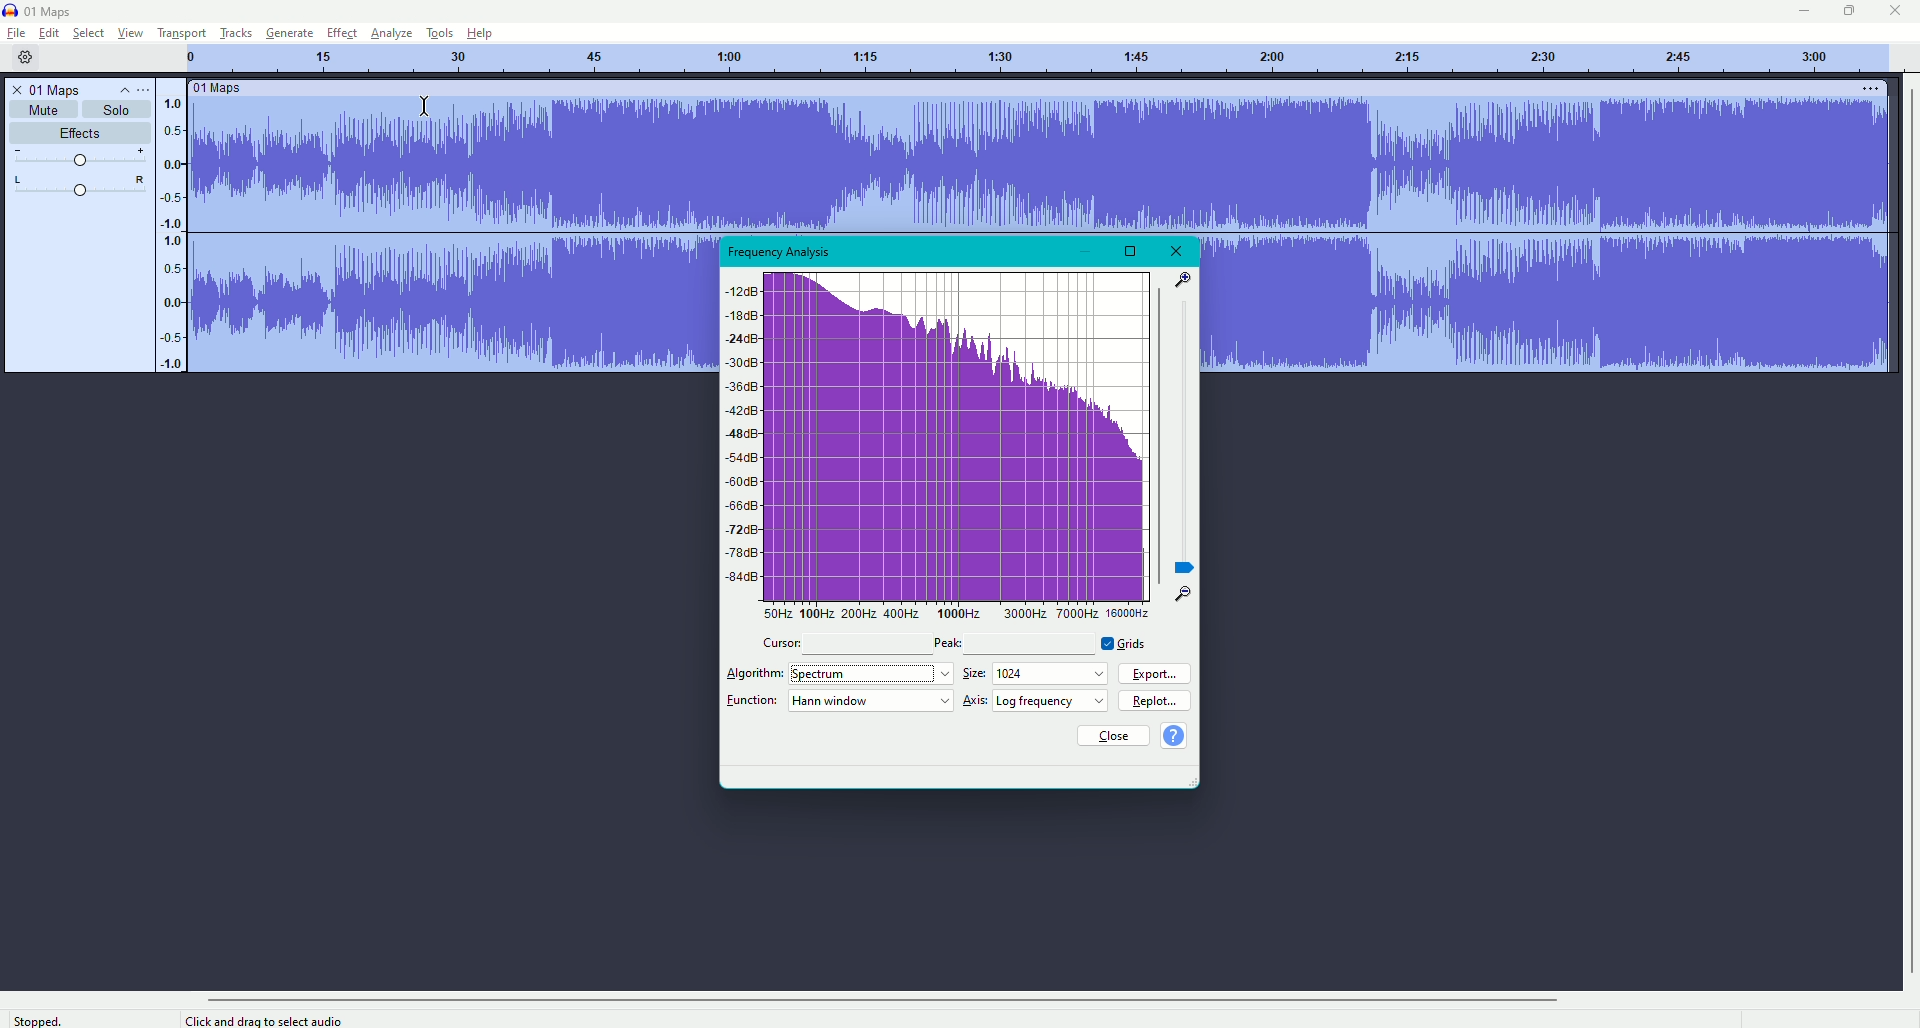  I want to click on Close, so click(1897, 11).